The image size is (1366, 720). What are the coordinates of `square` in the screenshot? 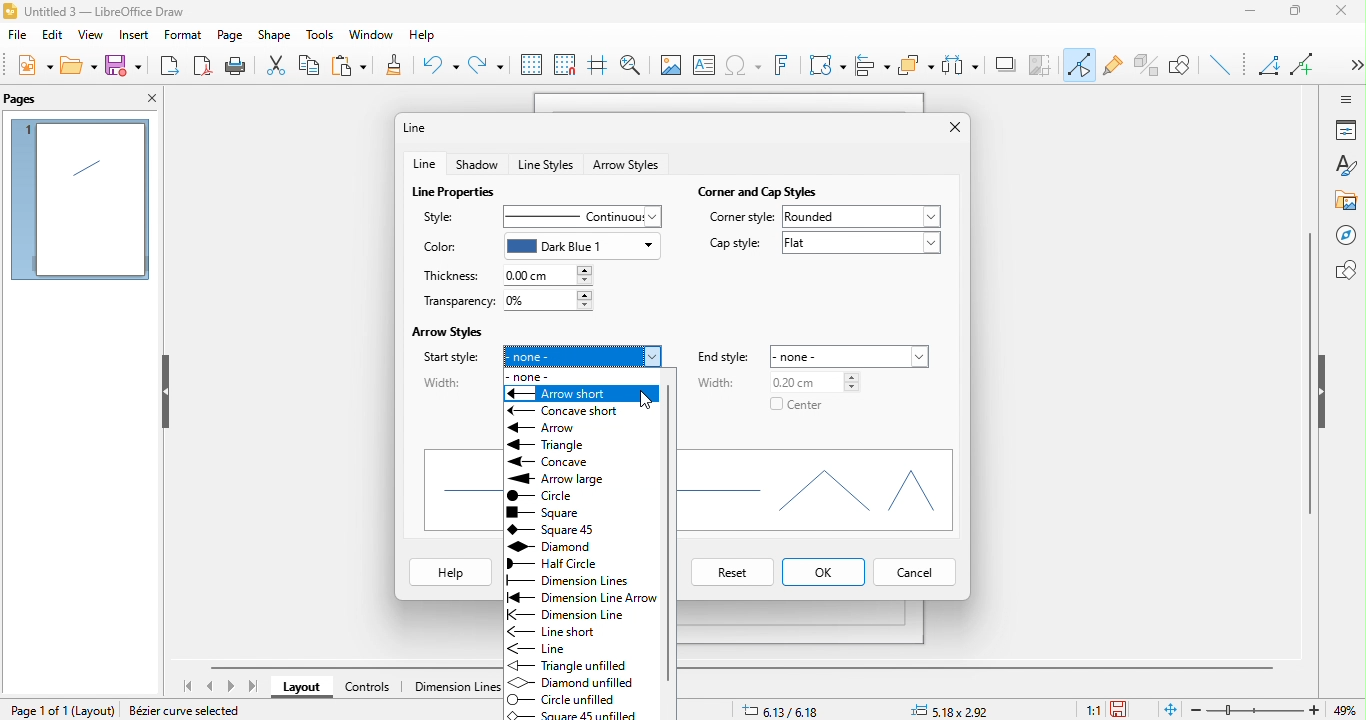 It's located at (551, 509).